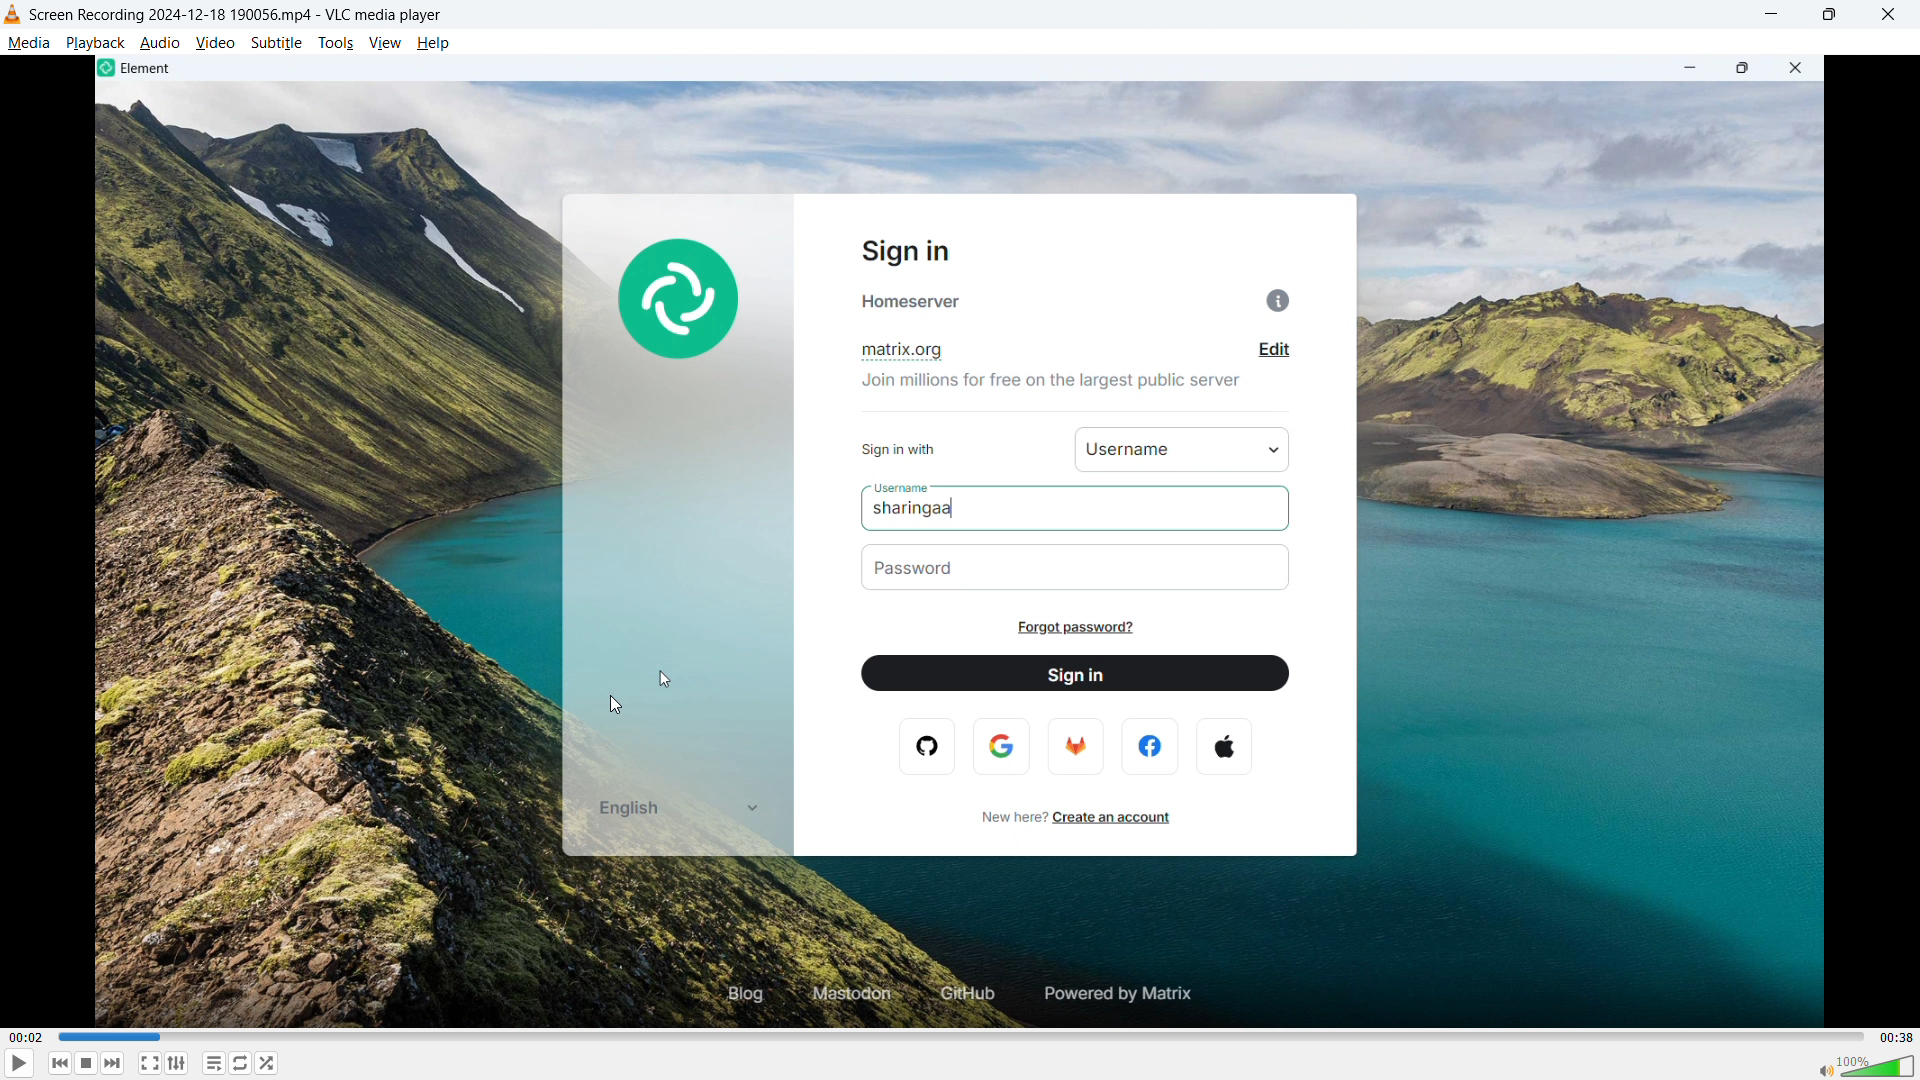 Image resolution: width=1920 pixels, height=1080 pixels. Describe the element at coordinates (113, 1064) in the screenshot. I see `Forward or next media ` at that location.